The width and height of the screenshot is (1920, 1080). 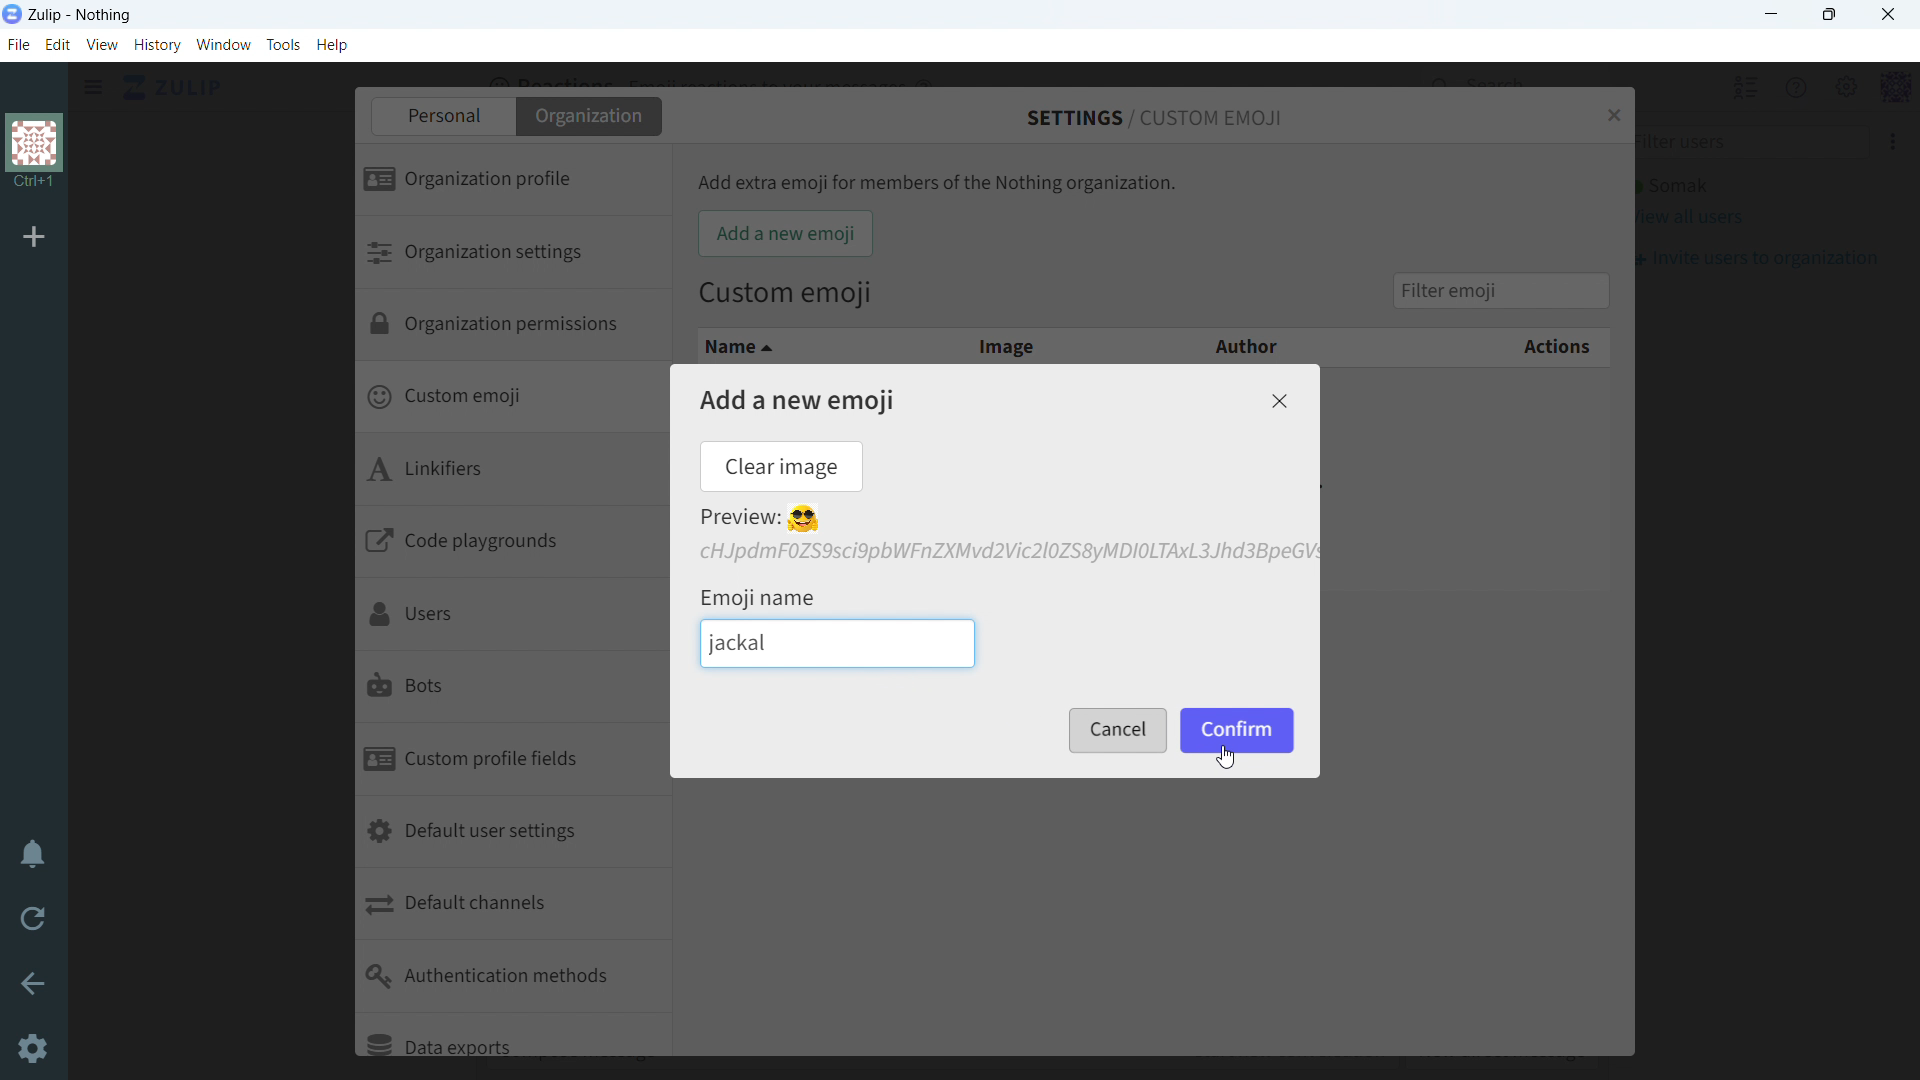 What do you see at coordinates (1486, 348) in the screenshot?
I see `actions` at bounding box center [1486, 348].